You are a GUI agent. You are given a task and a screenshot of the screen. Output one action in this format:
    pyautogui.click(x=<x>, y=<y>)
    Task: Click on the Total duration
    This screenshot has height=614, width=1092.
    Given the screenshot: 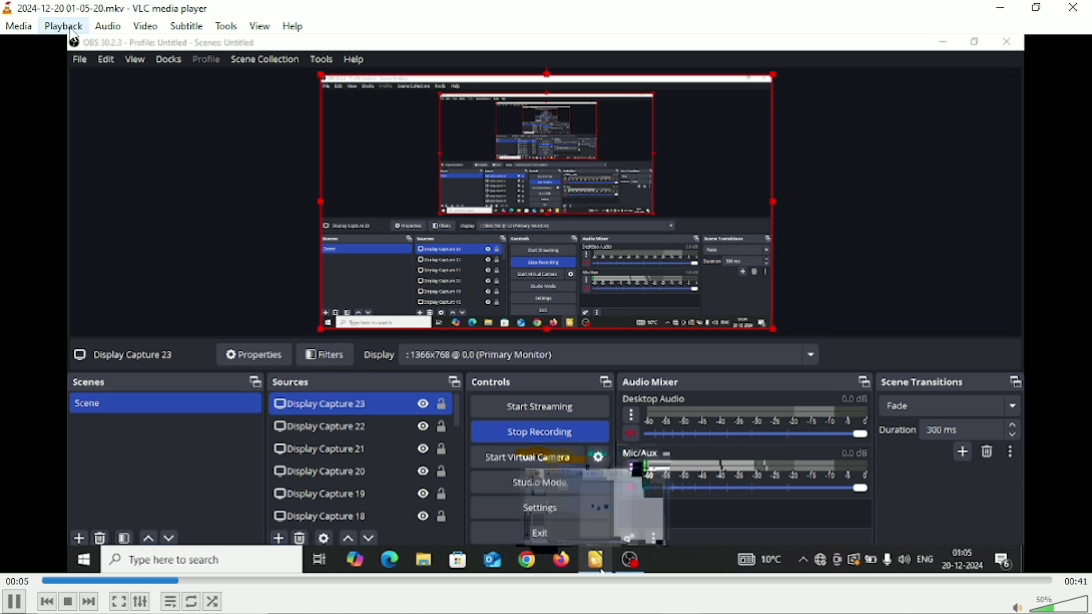 What is the action you would take?
    pyautogui.click(x=1074, y=581)
    